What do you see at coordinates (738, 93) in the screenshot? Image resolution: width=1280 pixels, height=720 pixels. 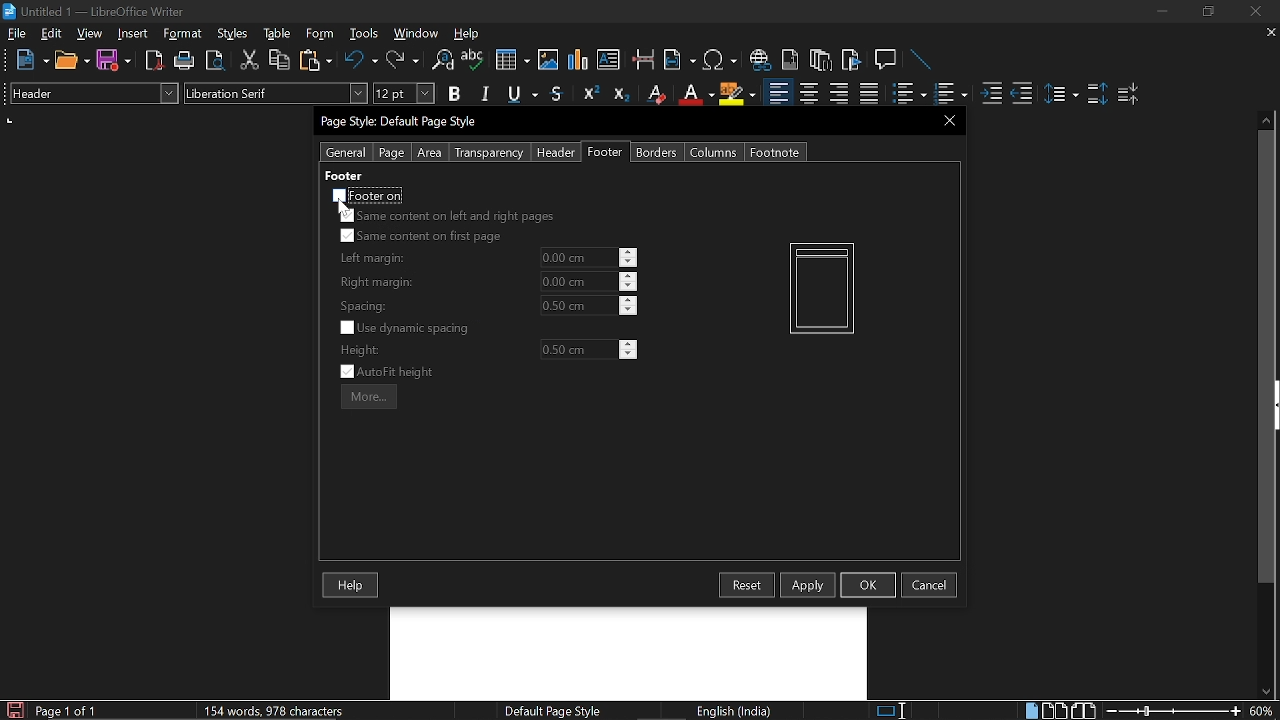 I see `Highlight` at bounding box center [738, 93].